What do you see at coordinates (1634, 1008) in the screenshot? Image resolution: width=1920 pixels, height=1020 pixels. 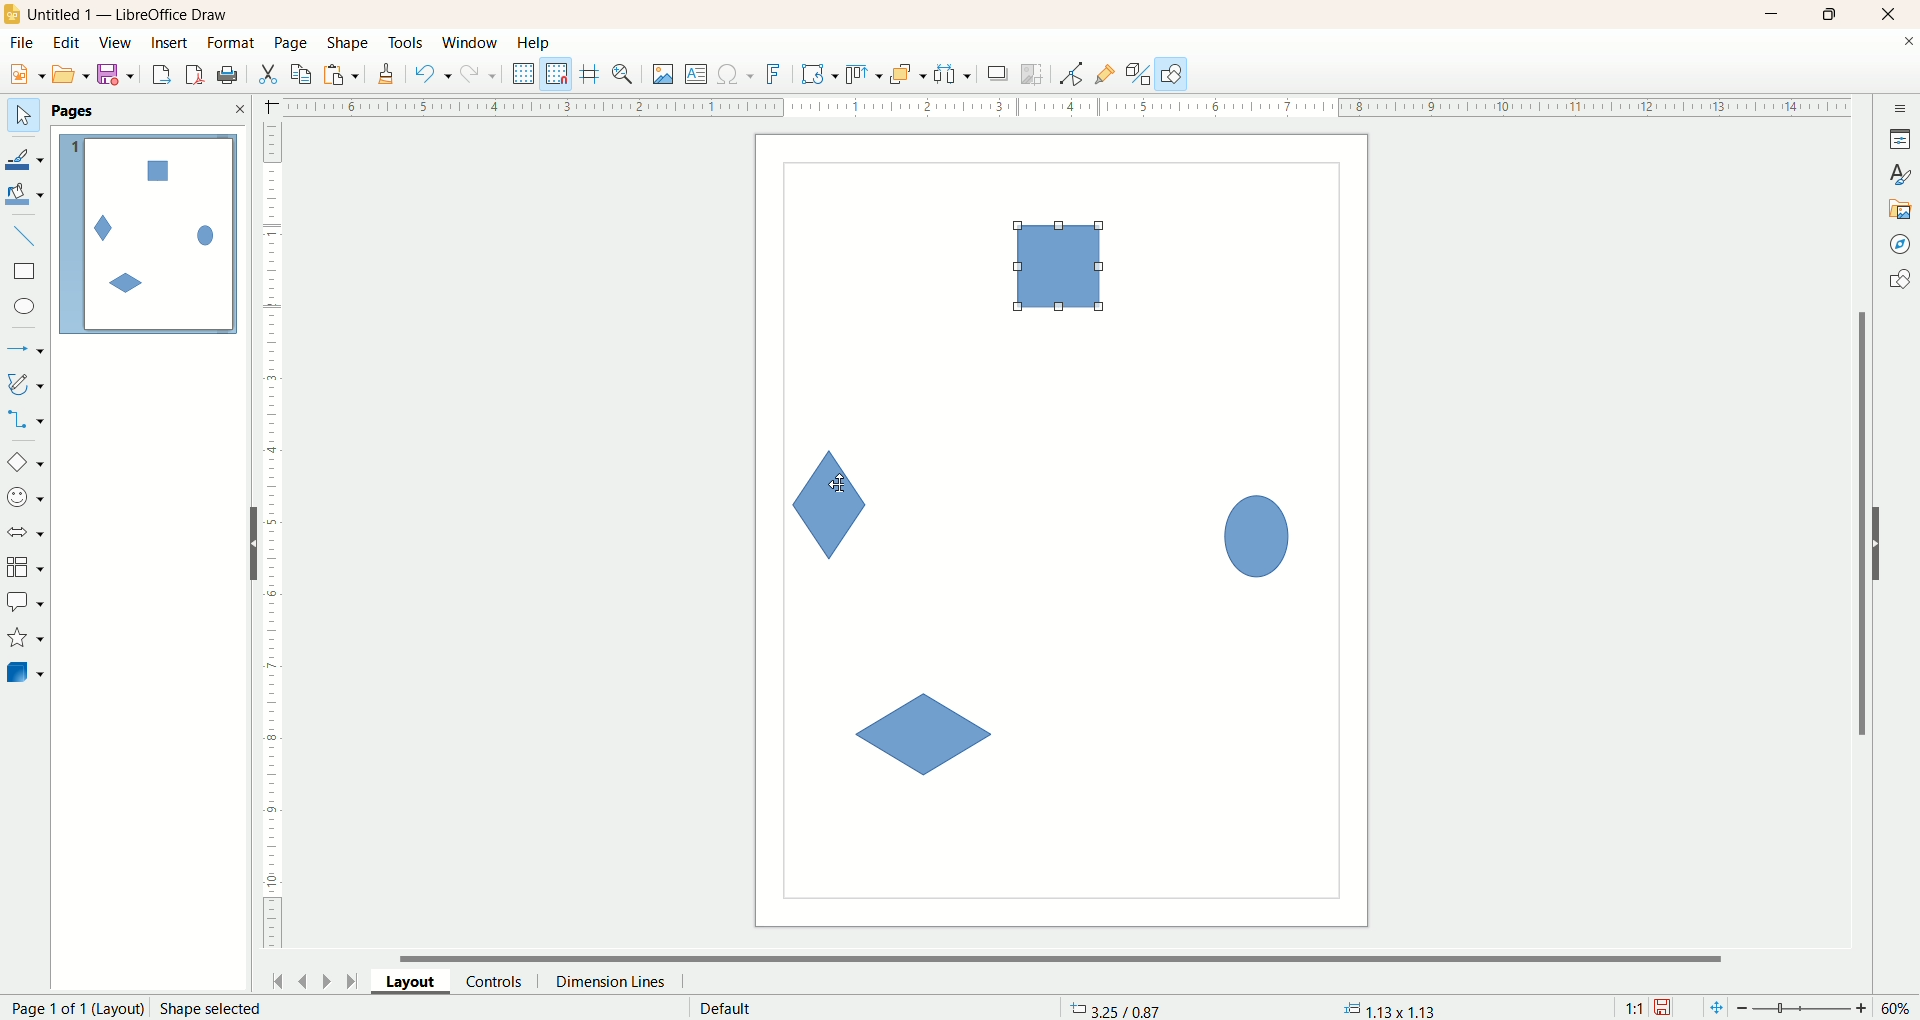 I see `scale factor` at bounding box center [1634, 1008].